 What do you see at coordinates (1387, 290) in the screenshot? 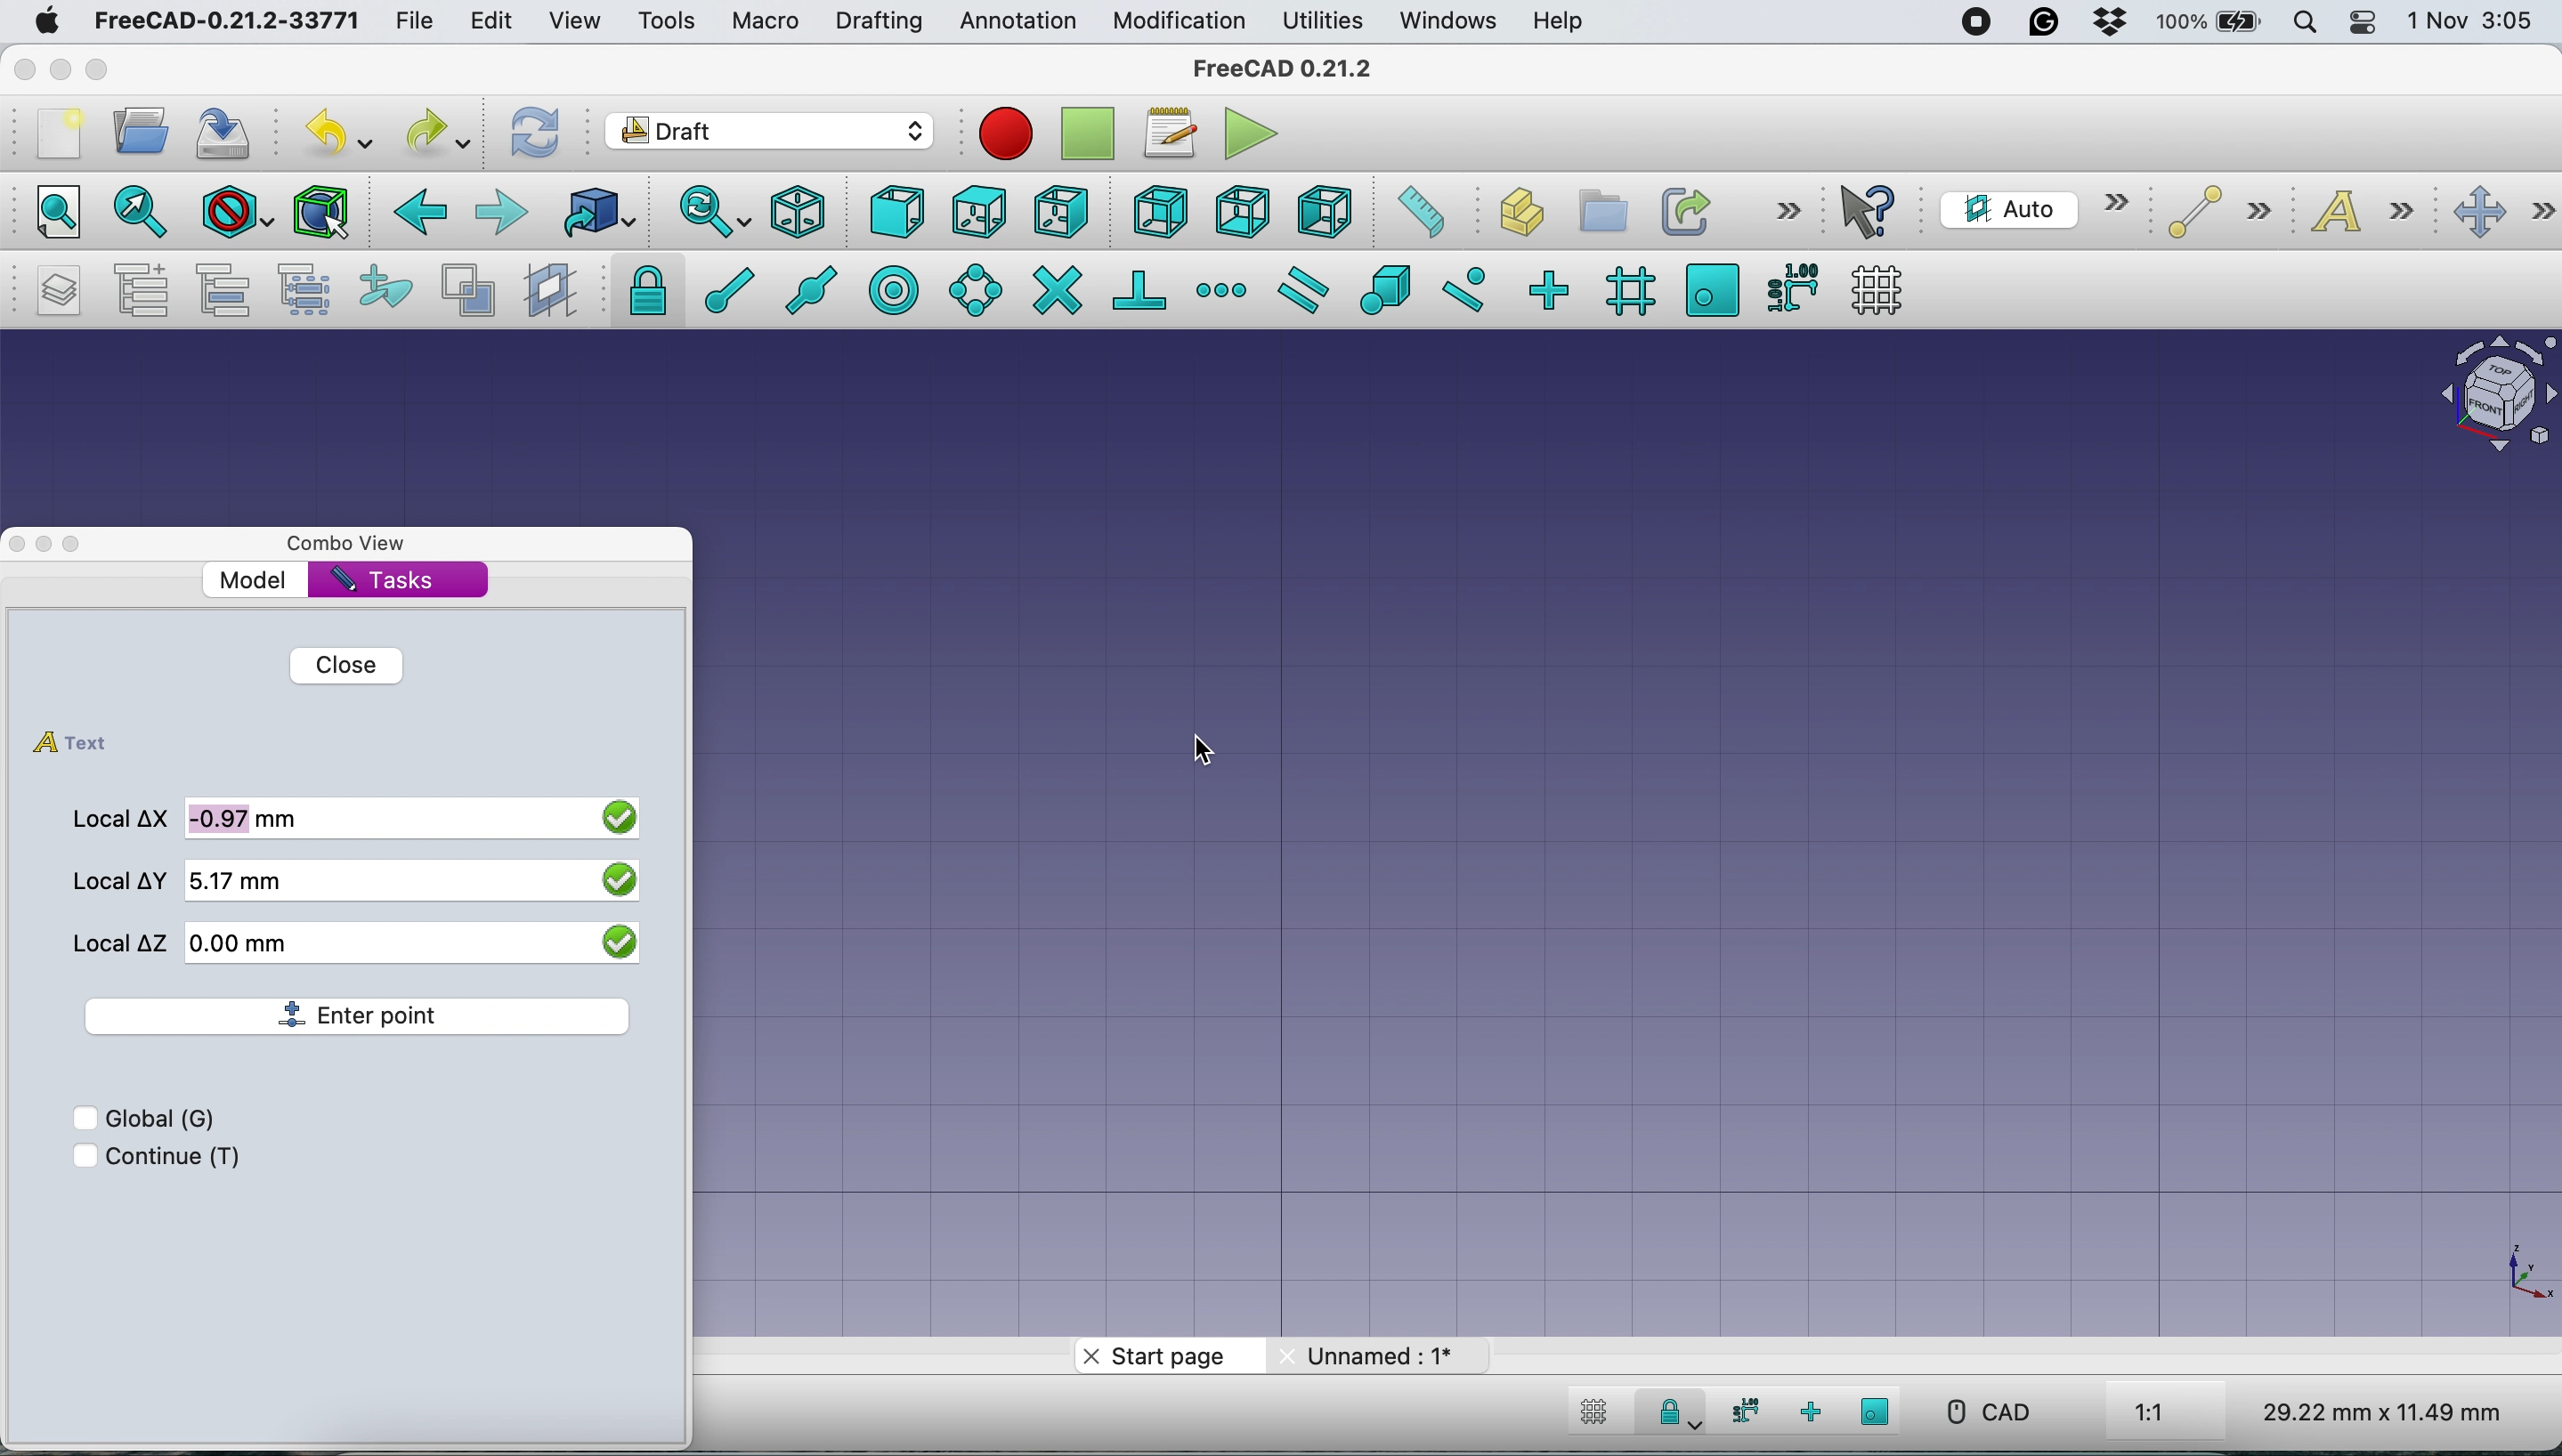
I see `snap special` at bounding box center [1387, 290].